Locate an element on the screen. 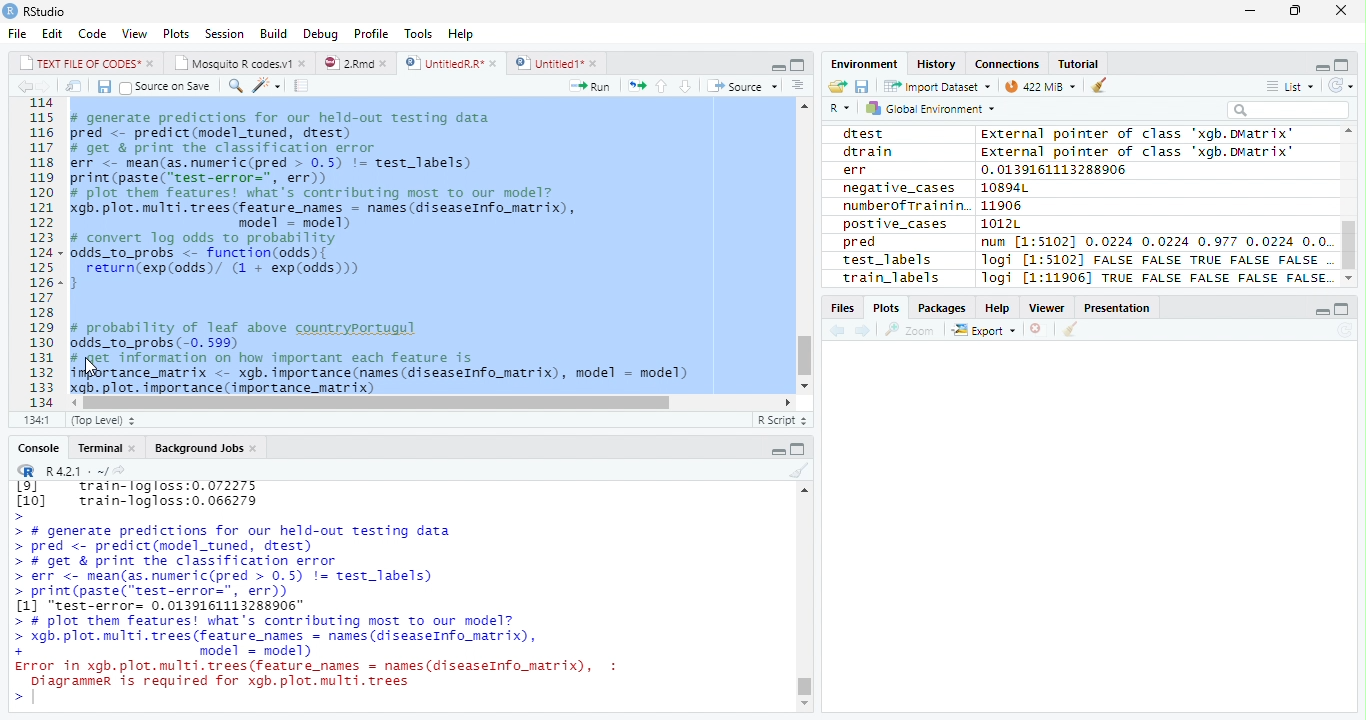 The height and width of the screenshot is (720, 1366). Refresh is located at coordinates (1340, 84).